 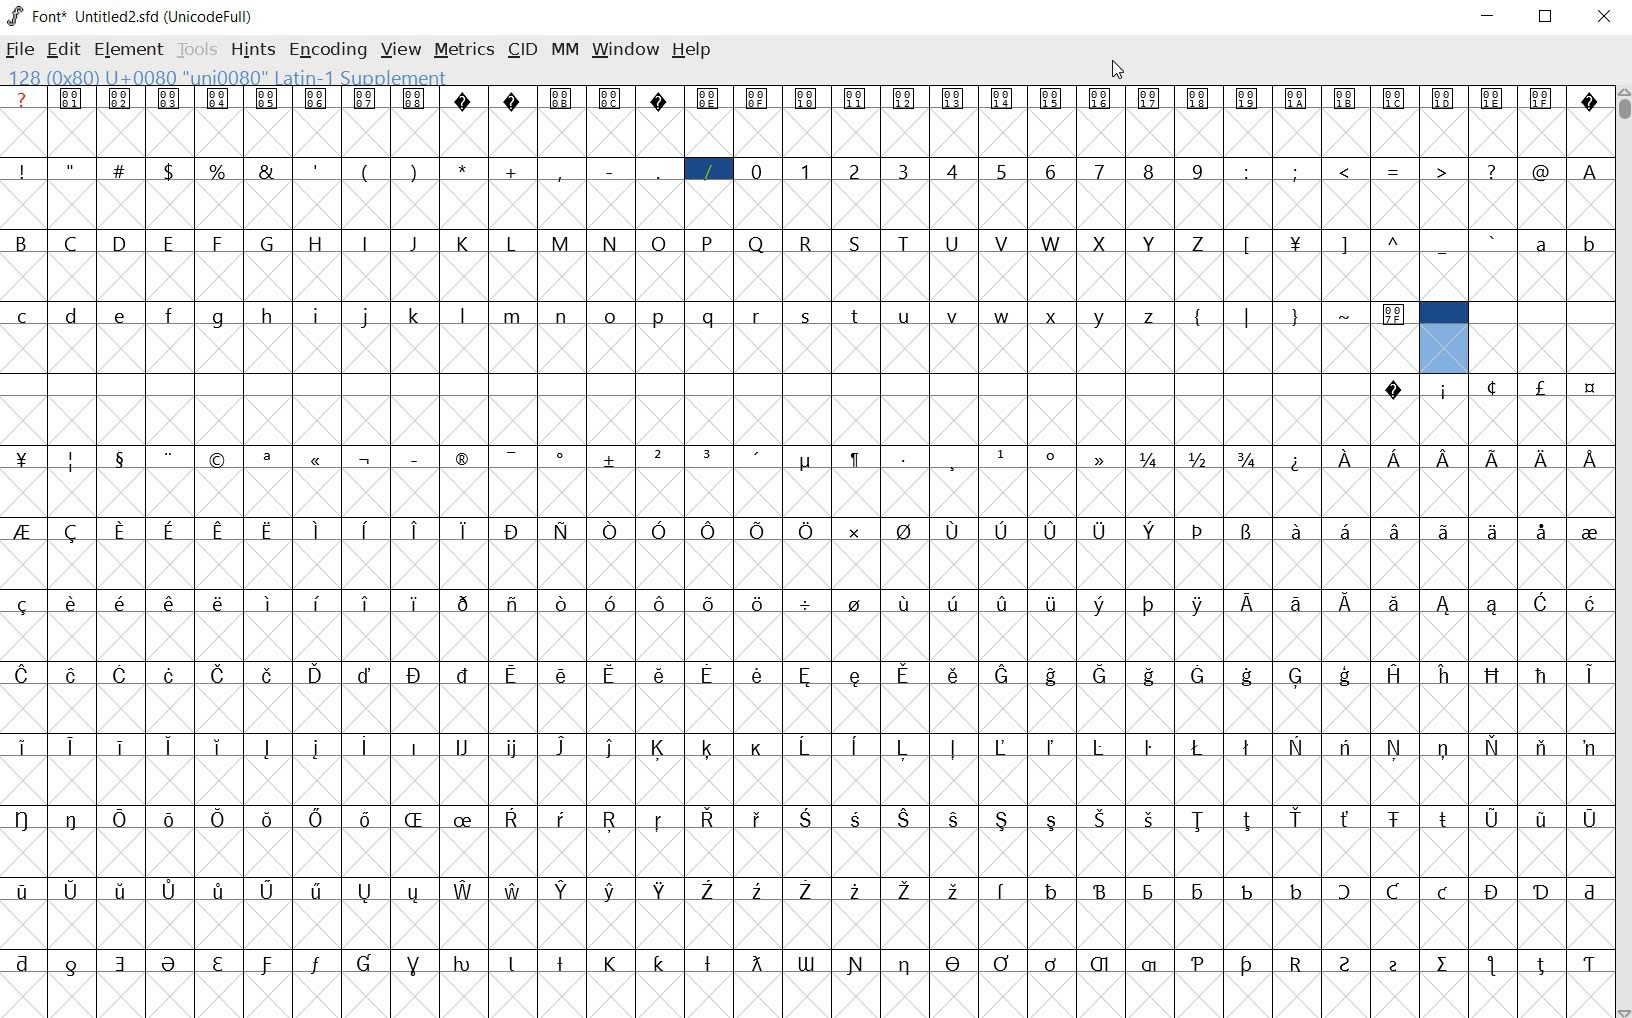 What do you see at coordinates (1103, 458) in the screenshot?
I see `Symbol` at bounding box center [1103, 458].